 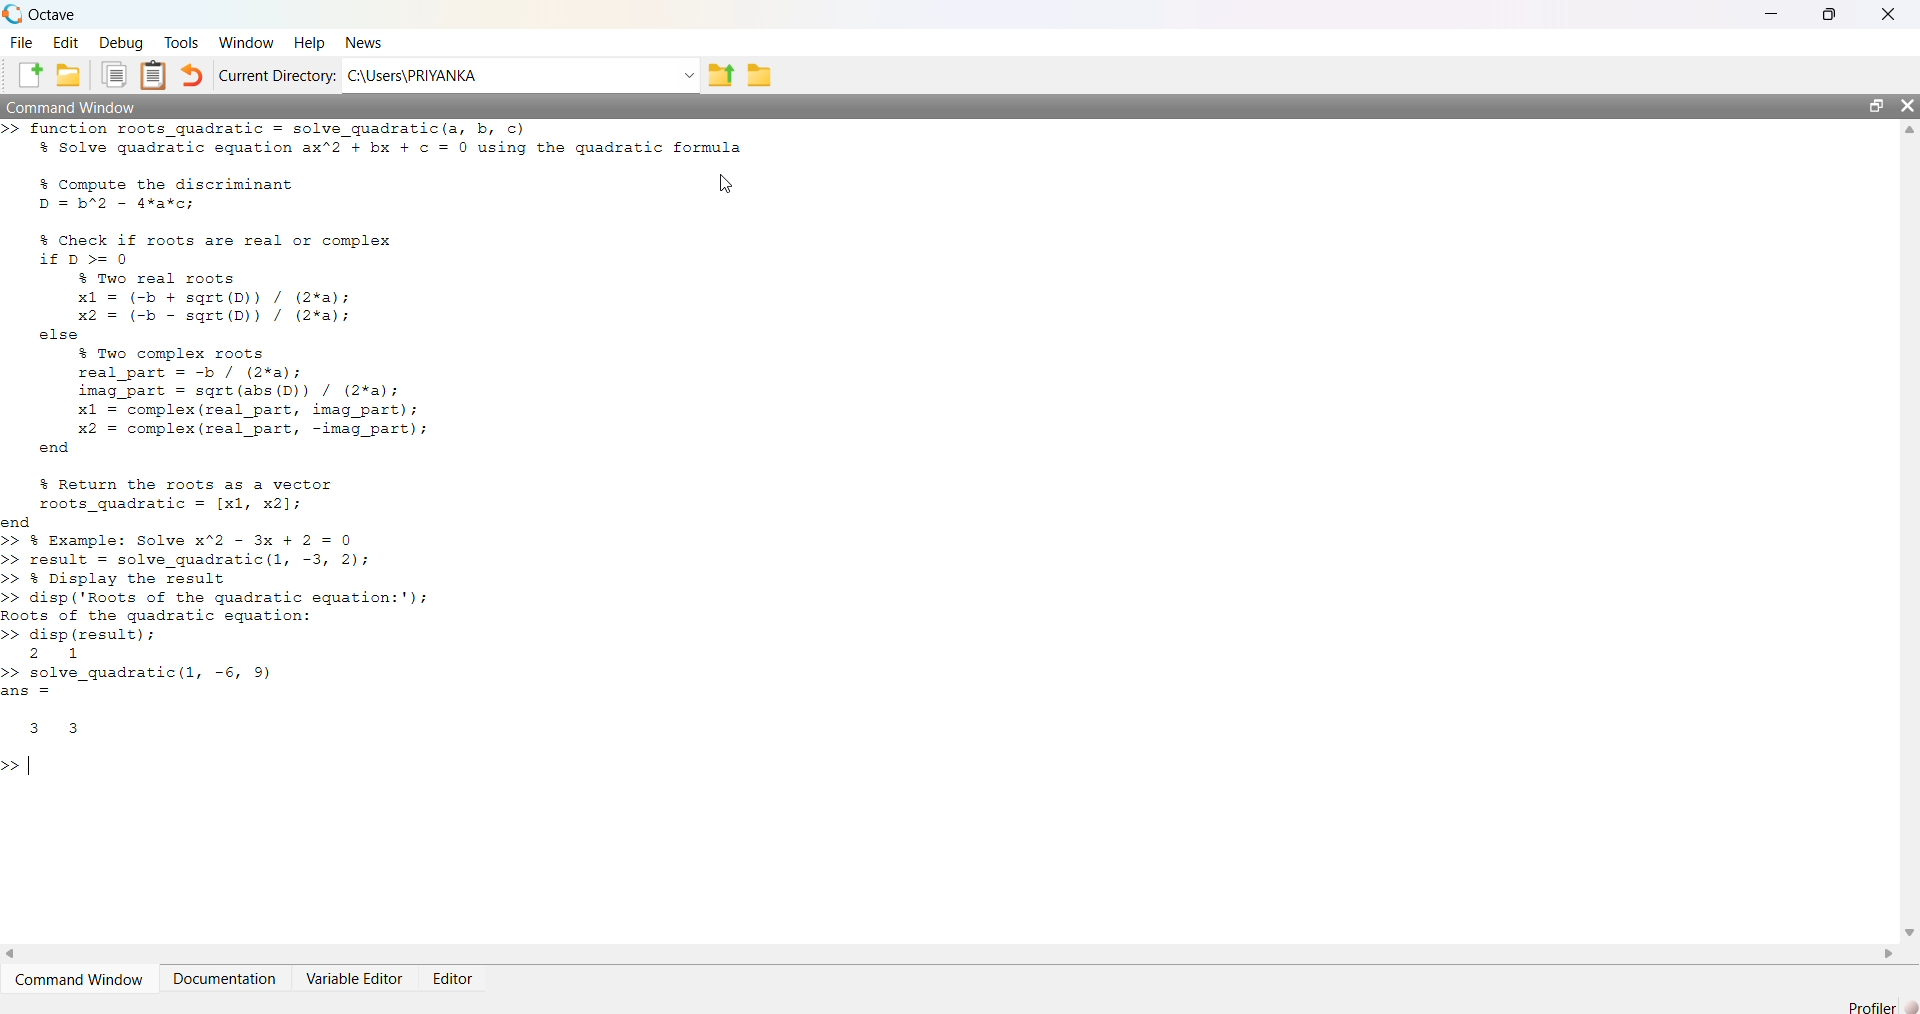 I want to click on Left, so click(x=12, y=956).